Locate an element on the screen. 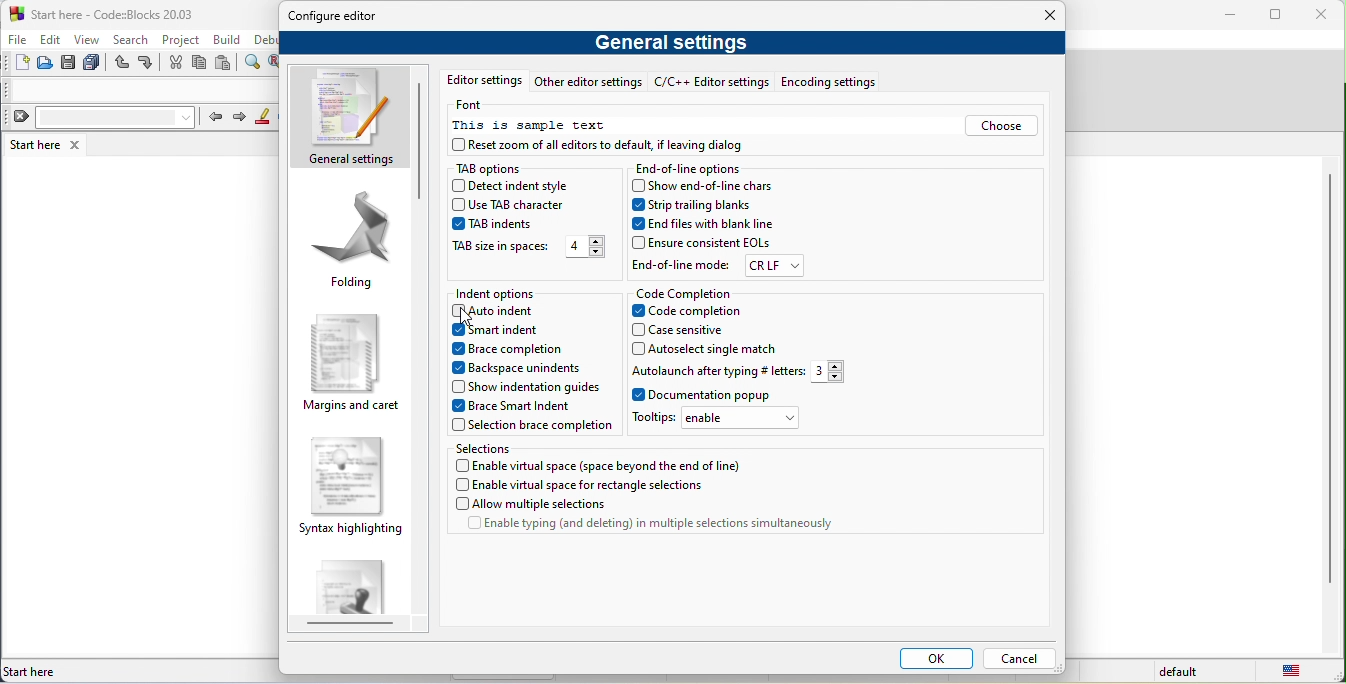  close is located at coordinates (1325, 15).